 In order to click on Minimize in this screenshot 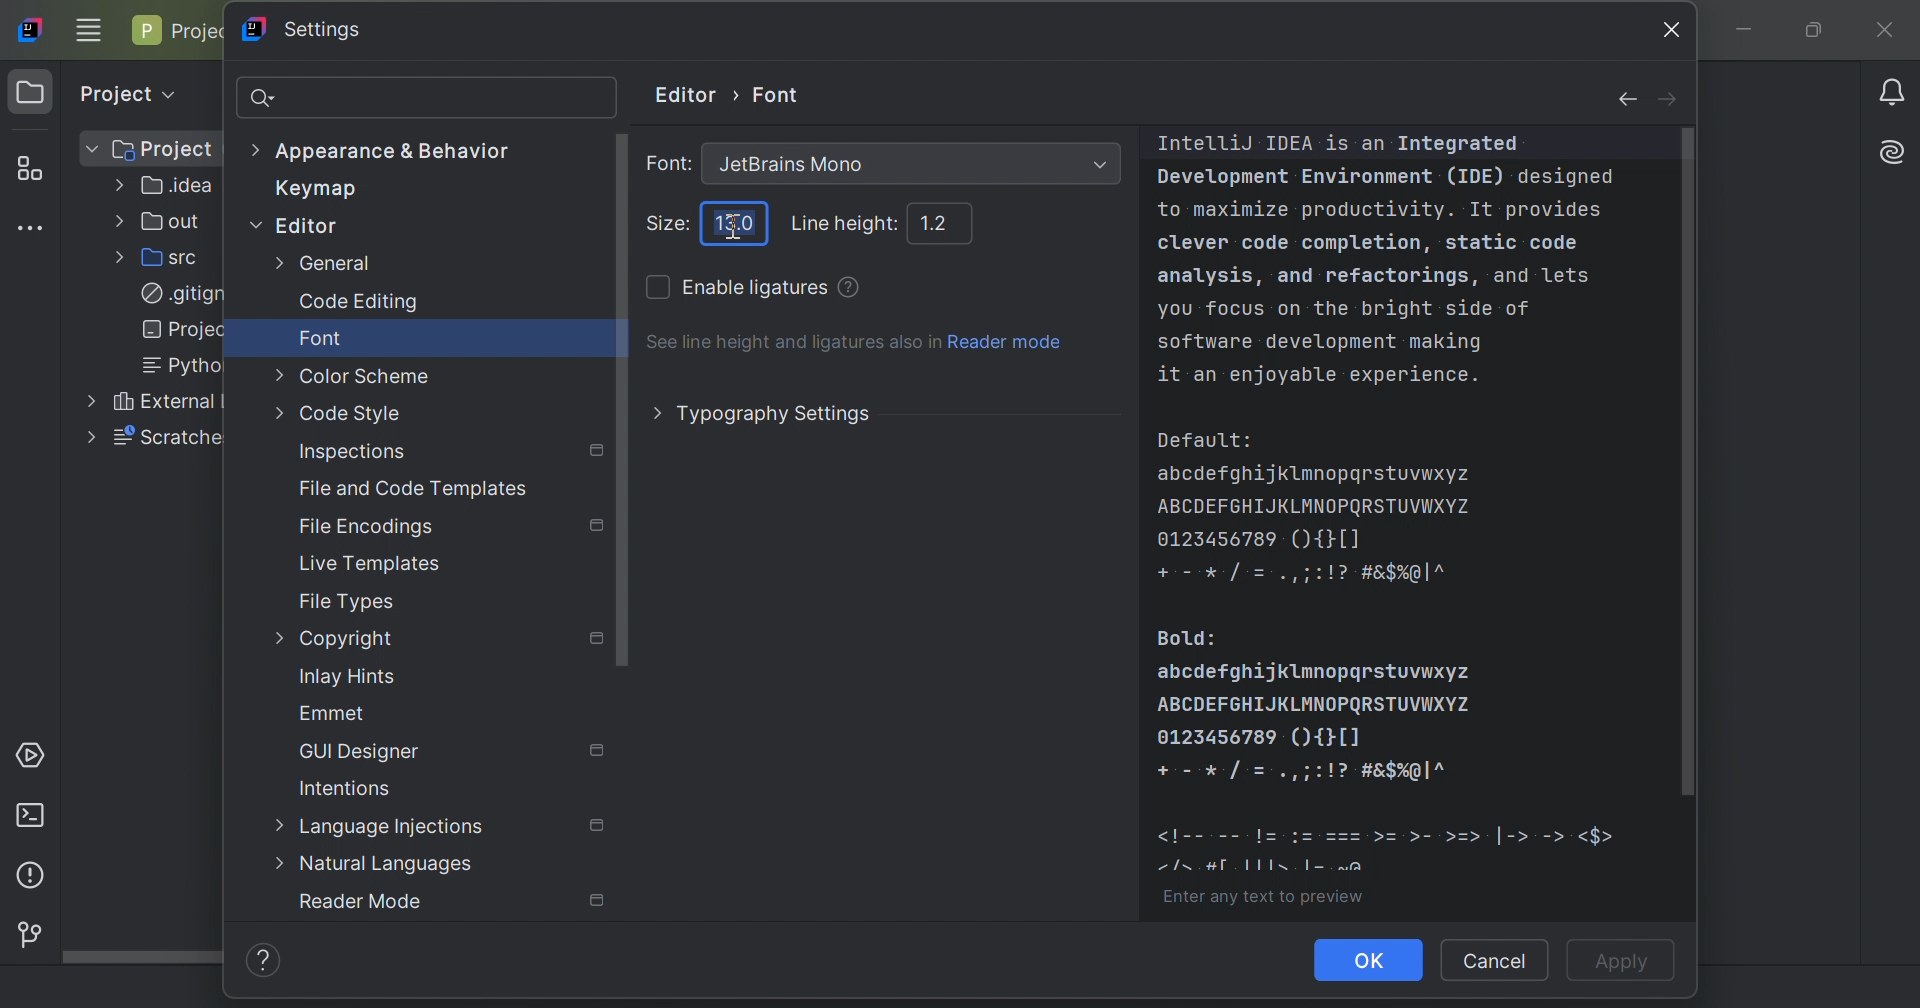, I will do `click(1751, 32)`.